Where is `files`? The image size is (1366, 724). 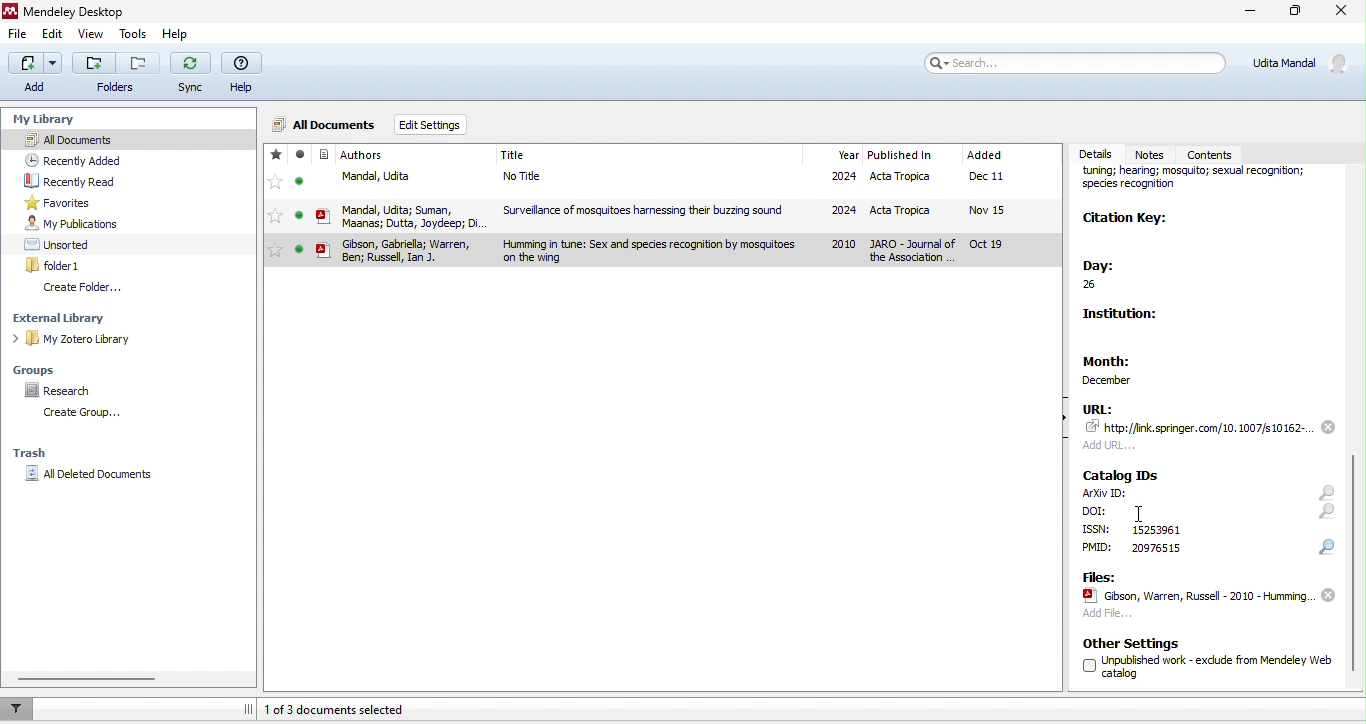
files is located at coordinates (1098, 576).